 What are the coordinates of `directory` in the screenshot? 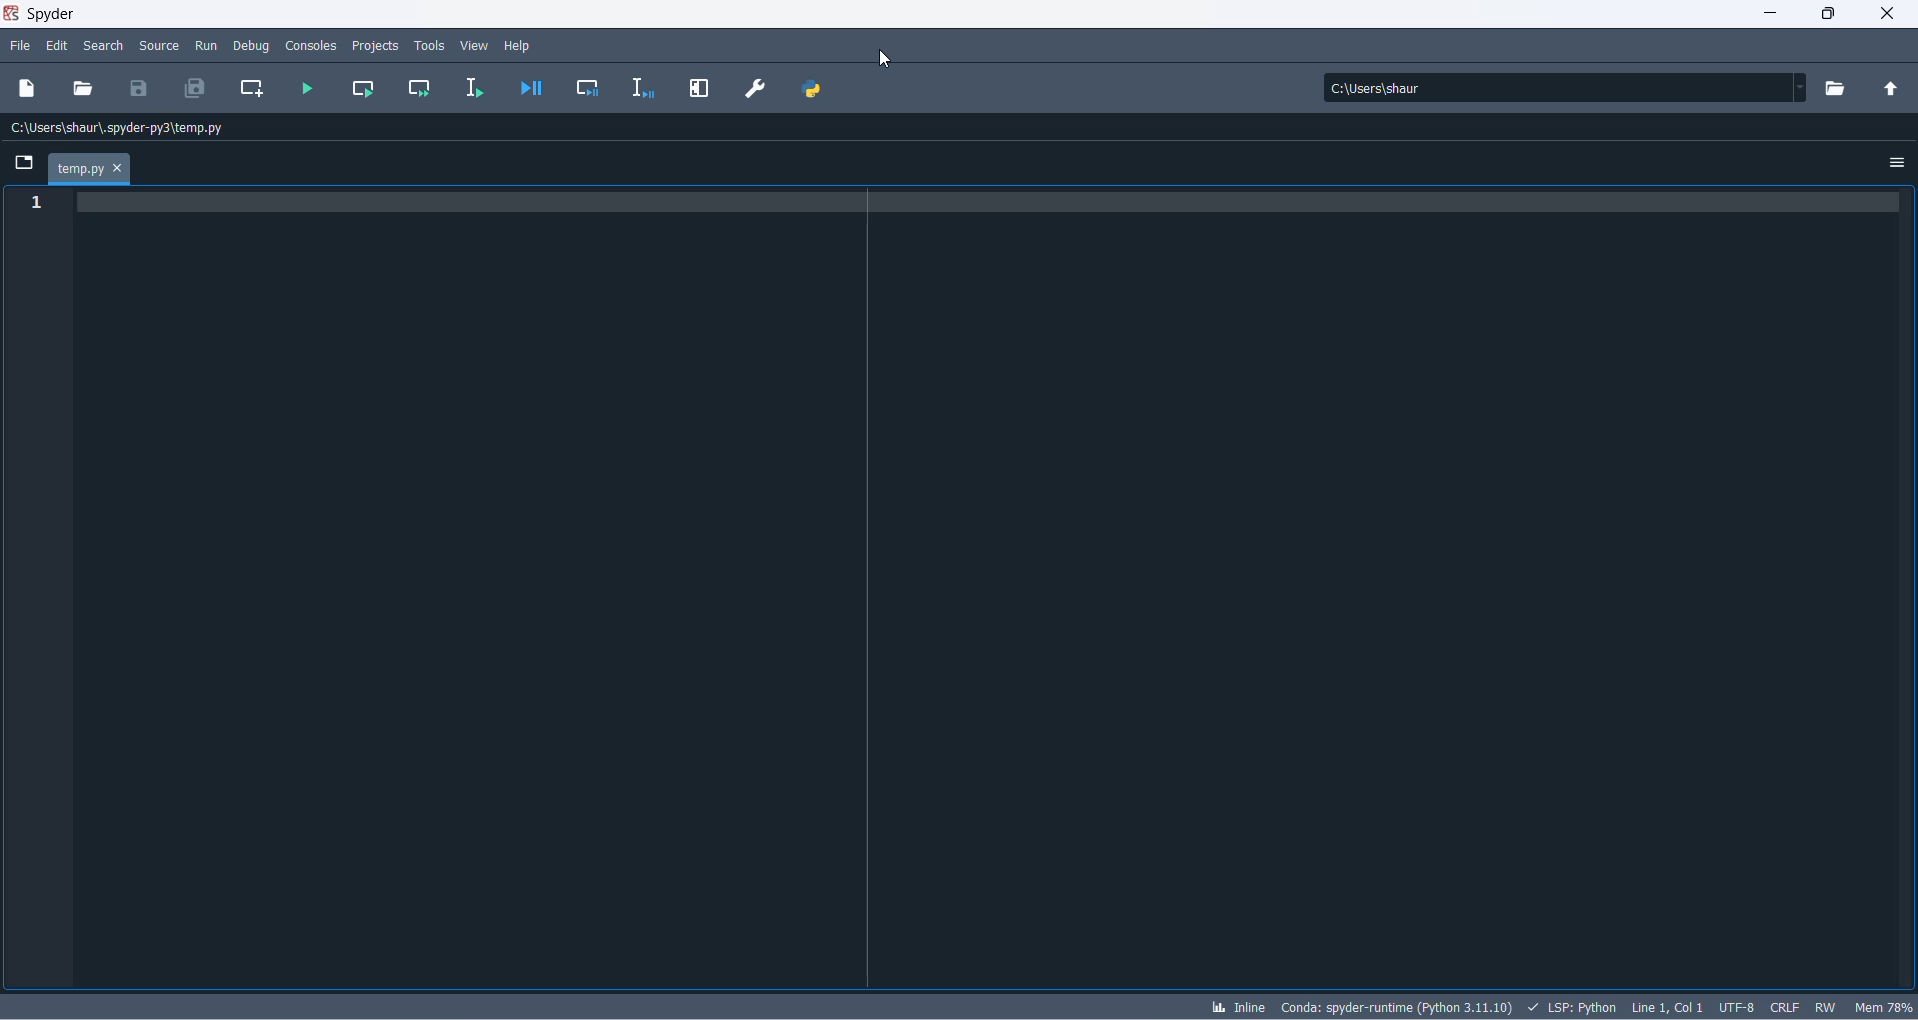 It's located at (1840, 89).